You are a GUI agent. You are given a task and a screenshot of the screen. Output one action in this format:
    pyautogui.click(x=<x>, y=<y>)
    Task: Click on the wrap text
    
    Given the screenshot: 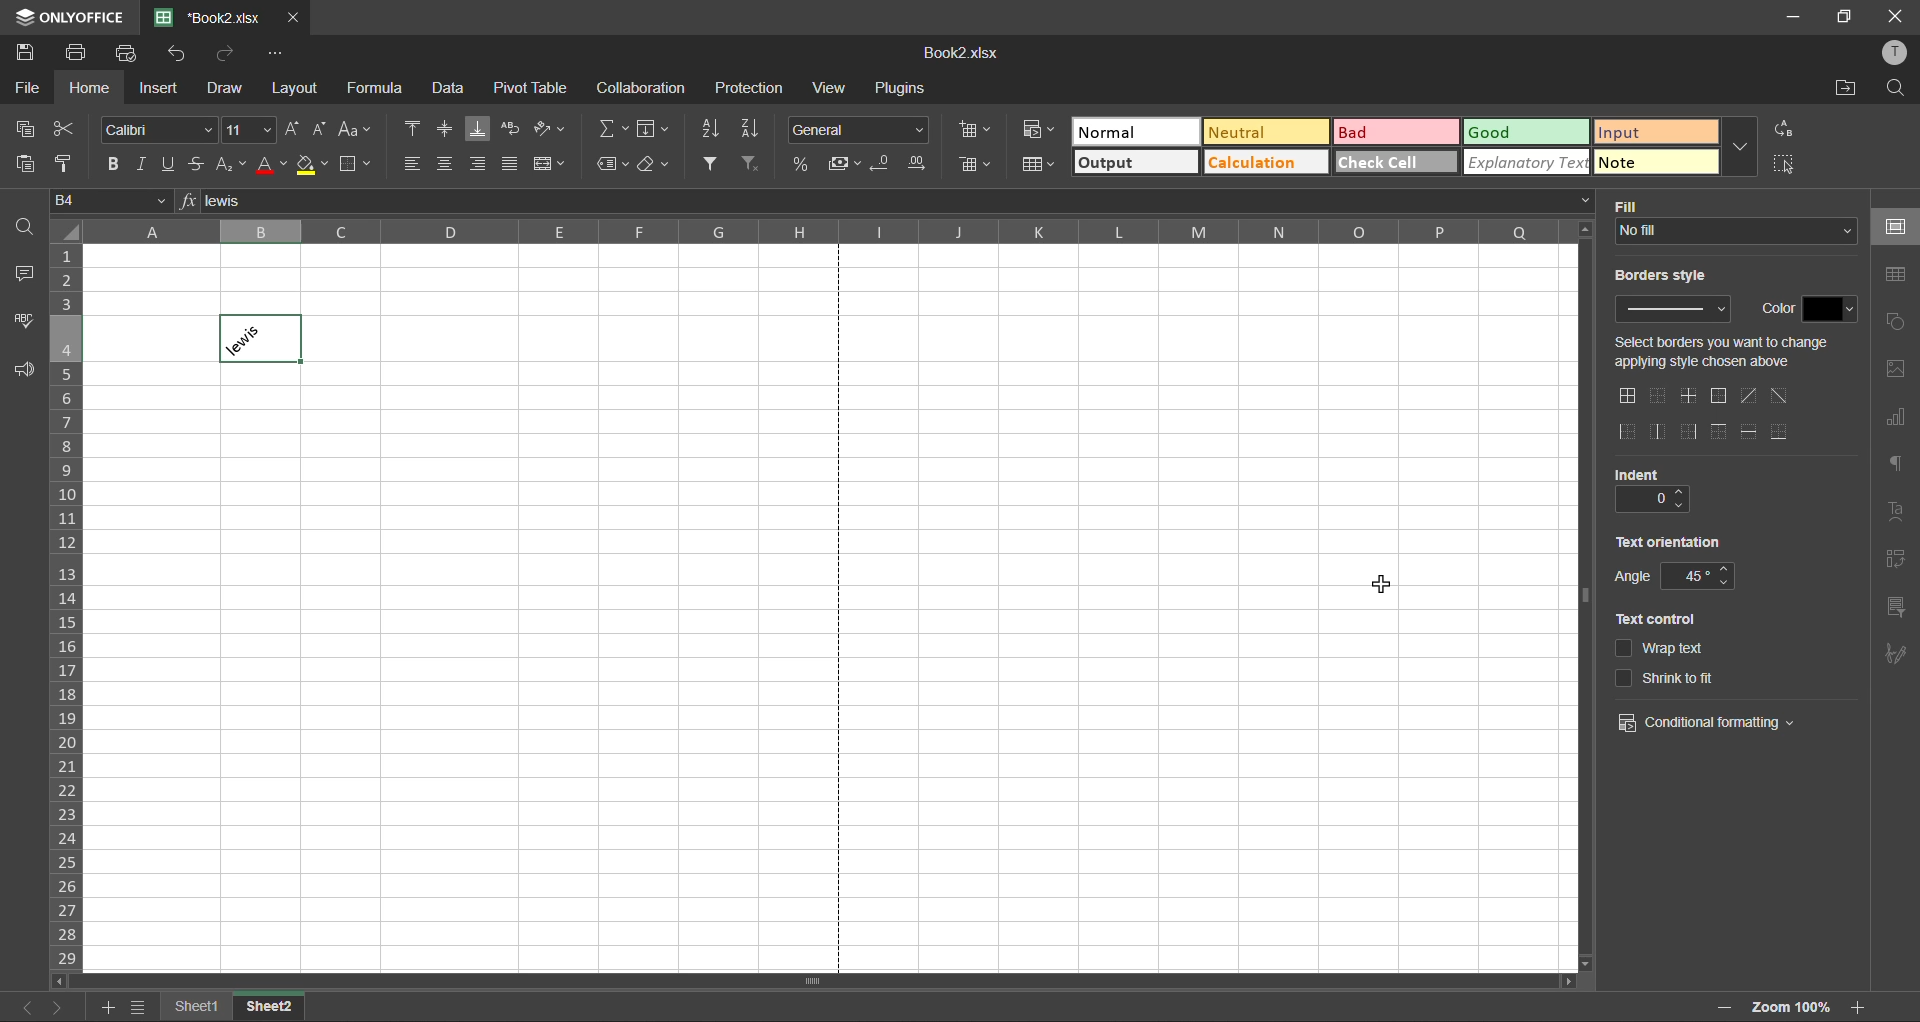 What is the action you would take?
    pyautogui.click(x=1663, y=647)
    